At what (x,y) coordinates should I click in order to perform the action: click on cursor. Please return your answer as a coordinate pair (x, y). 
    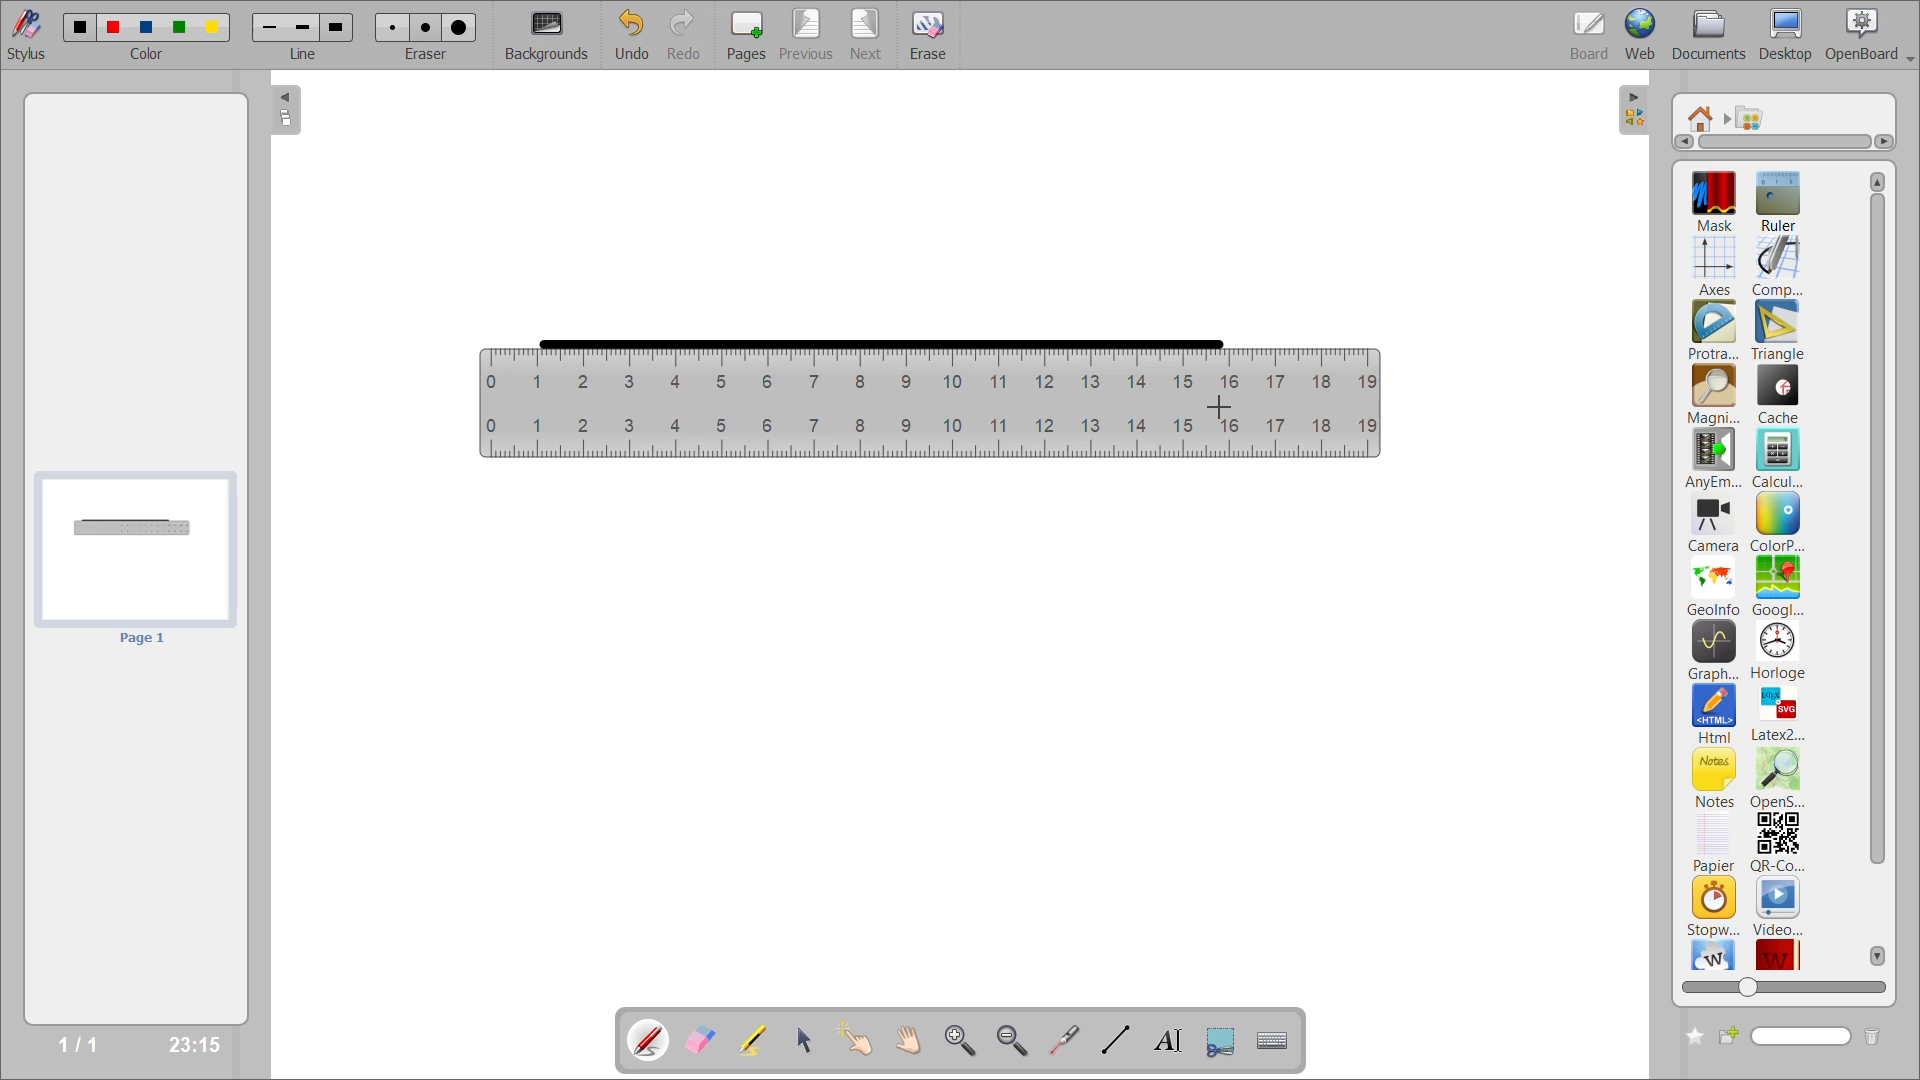
    Looking at the image, I should click on (1221, 405).